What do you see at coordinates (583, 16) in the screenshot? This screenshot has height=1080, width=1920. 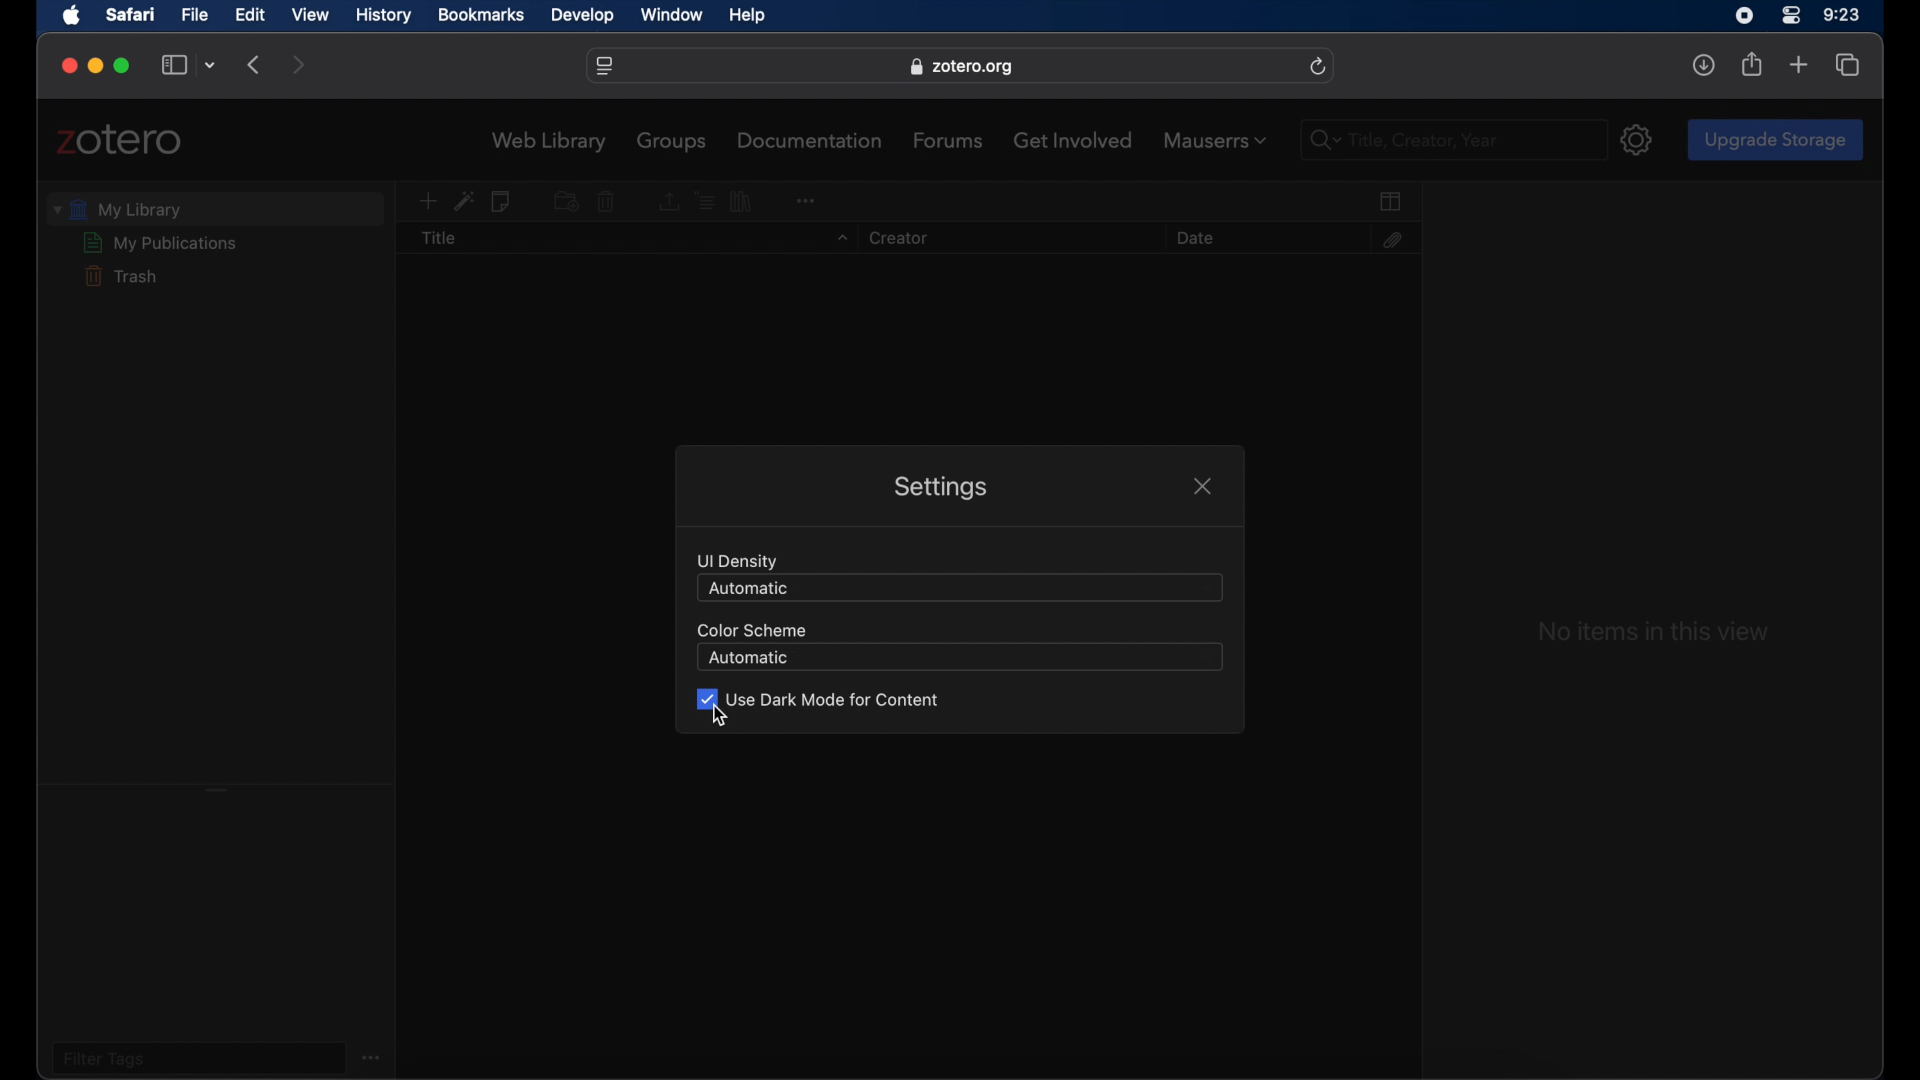 I see `develop` at bounding box center [583, 16].